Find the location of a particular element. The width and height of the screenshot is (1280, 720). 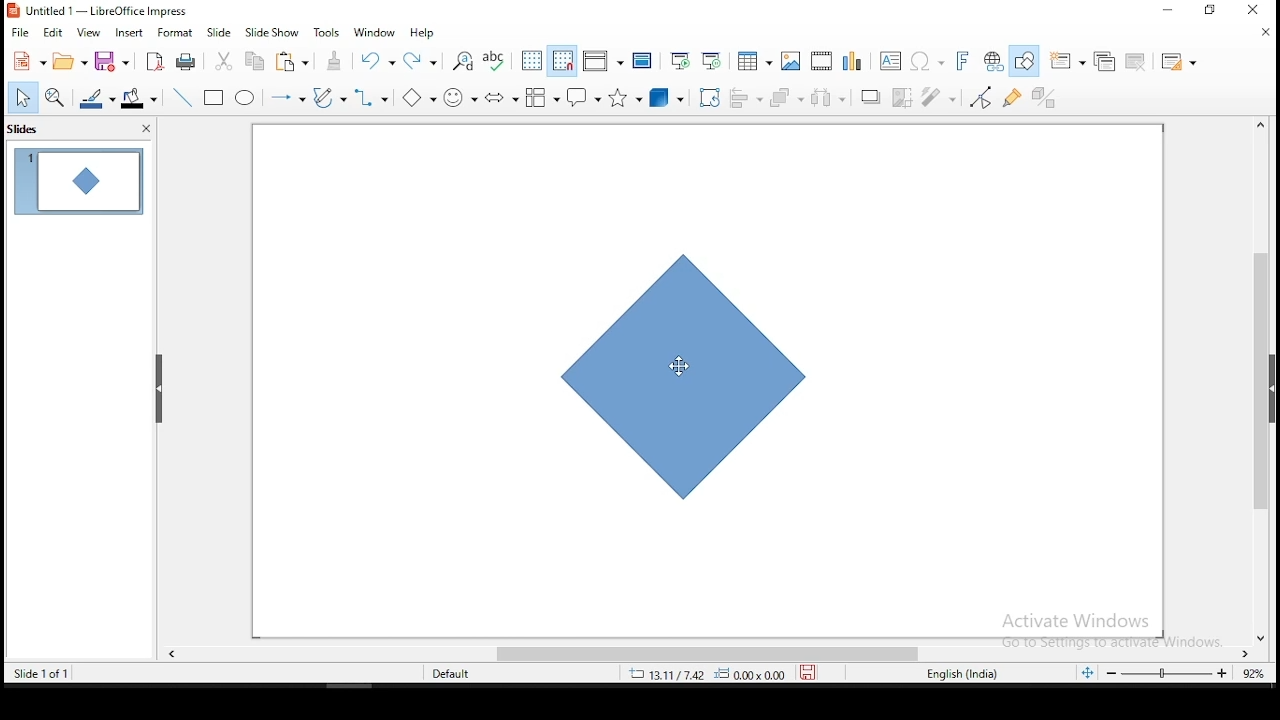

show draw functions is located at coordinates (1023, 60).